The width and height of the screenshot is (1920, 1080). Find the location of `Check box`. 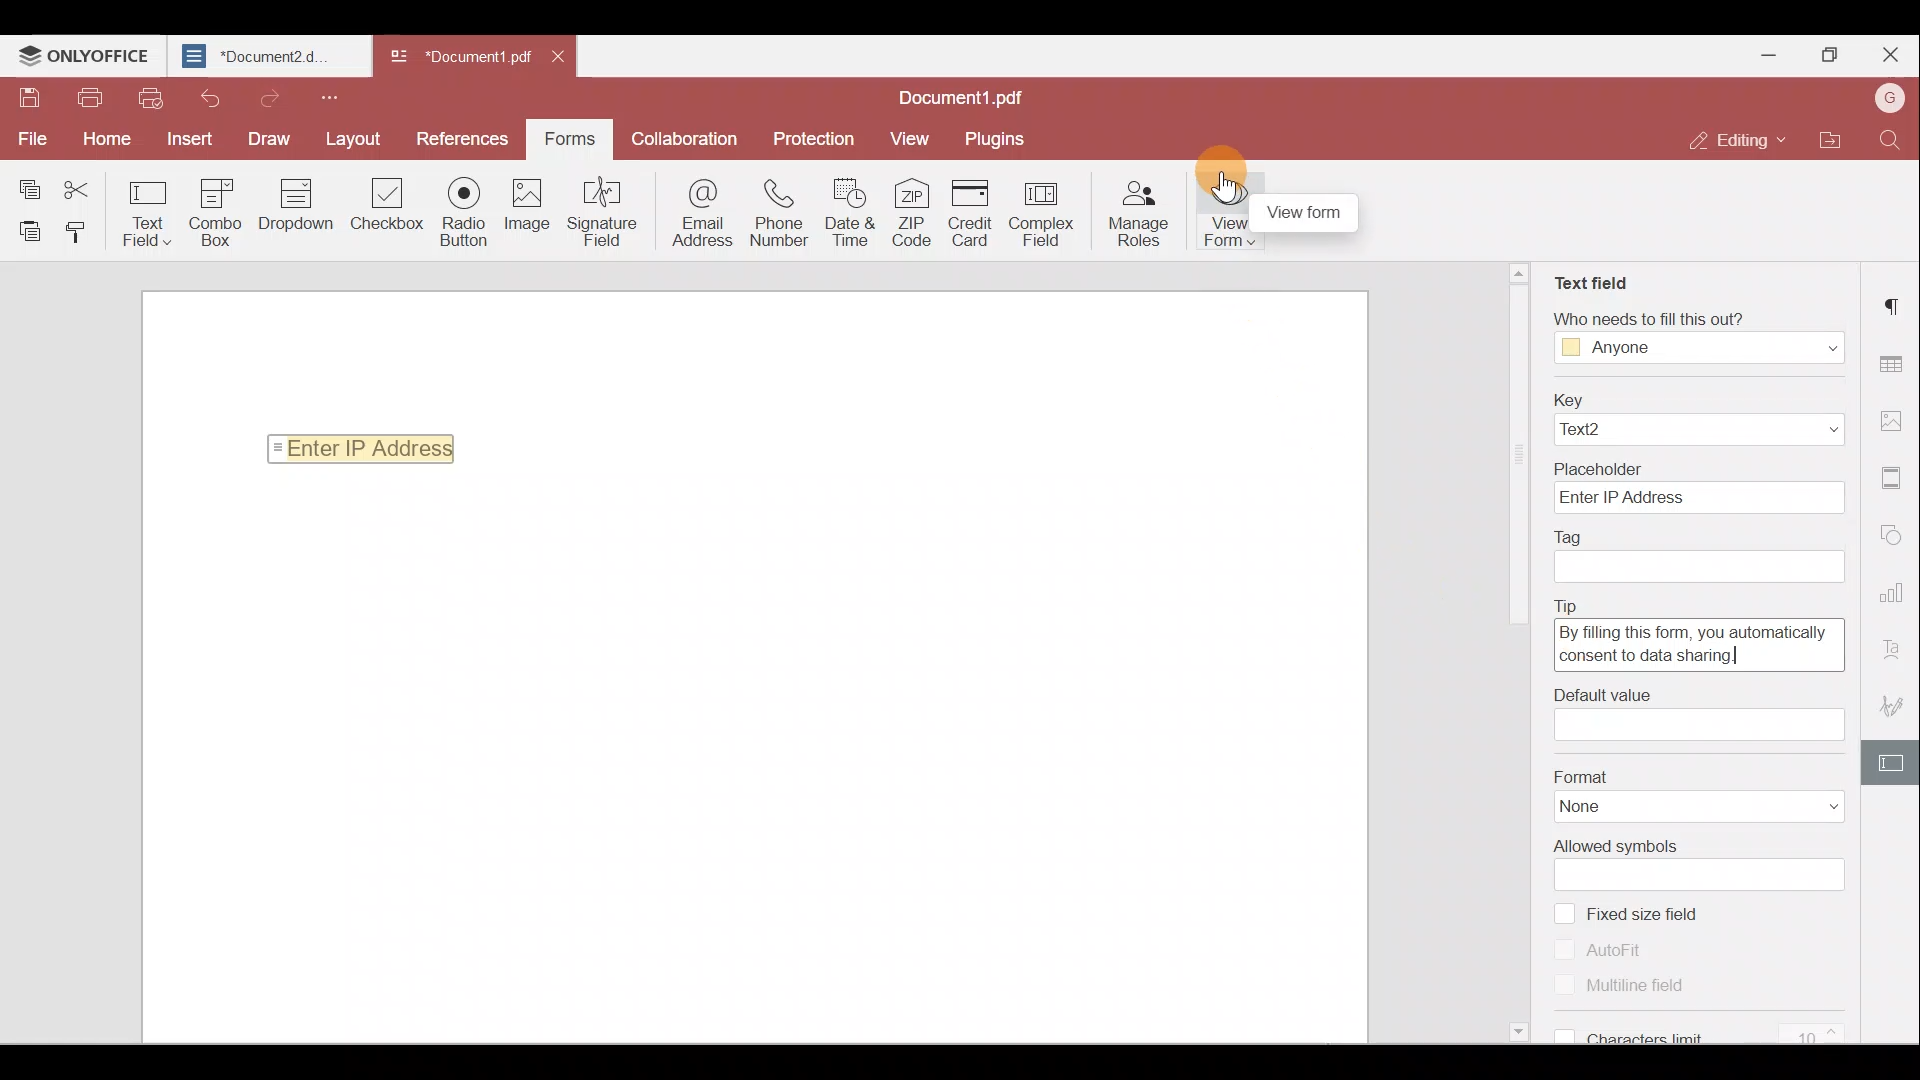

Check box is located at coordinates (385, 216).